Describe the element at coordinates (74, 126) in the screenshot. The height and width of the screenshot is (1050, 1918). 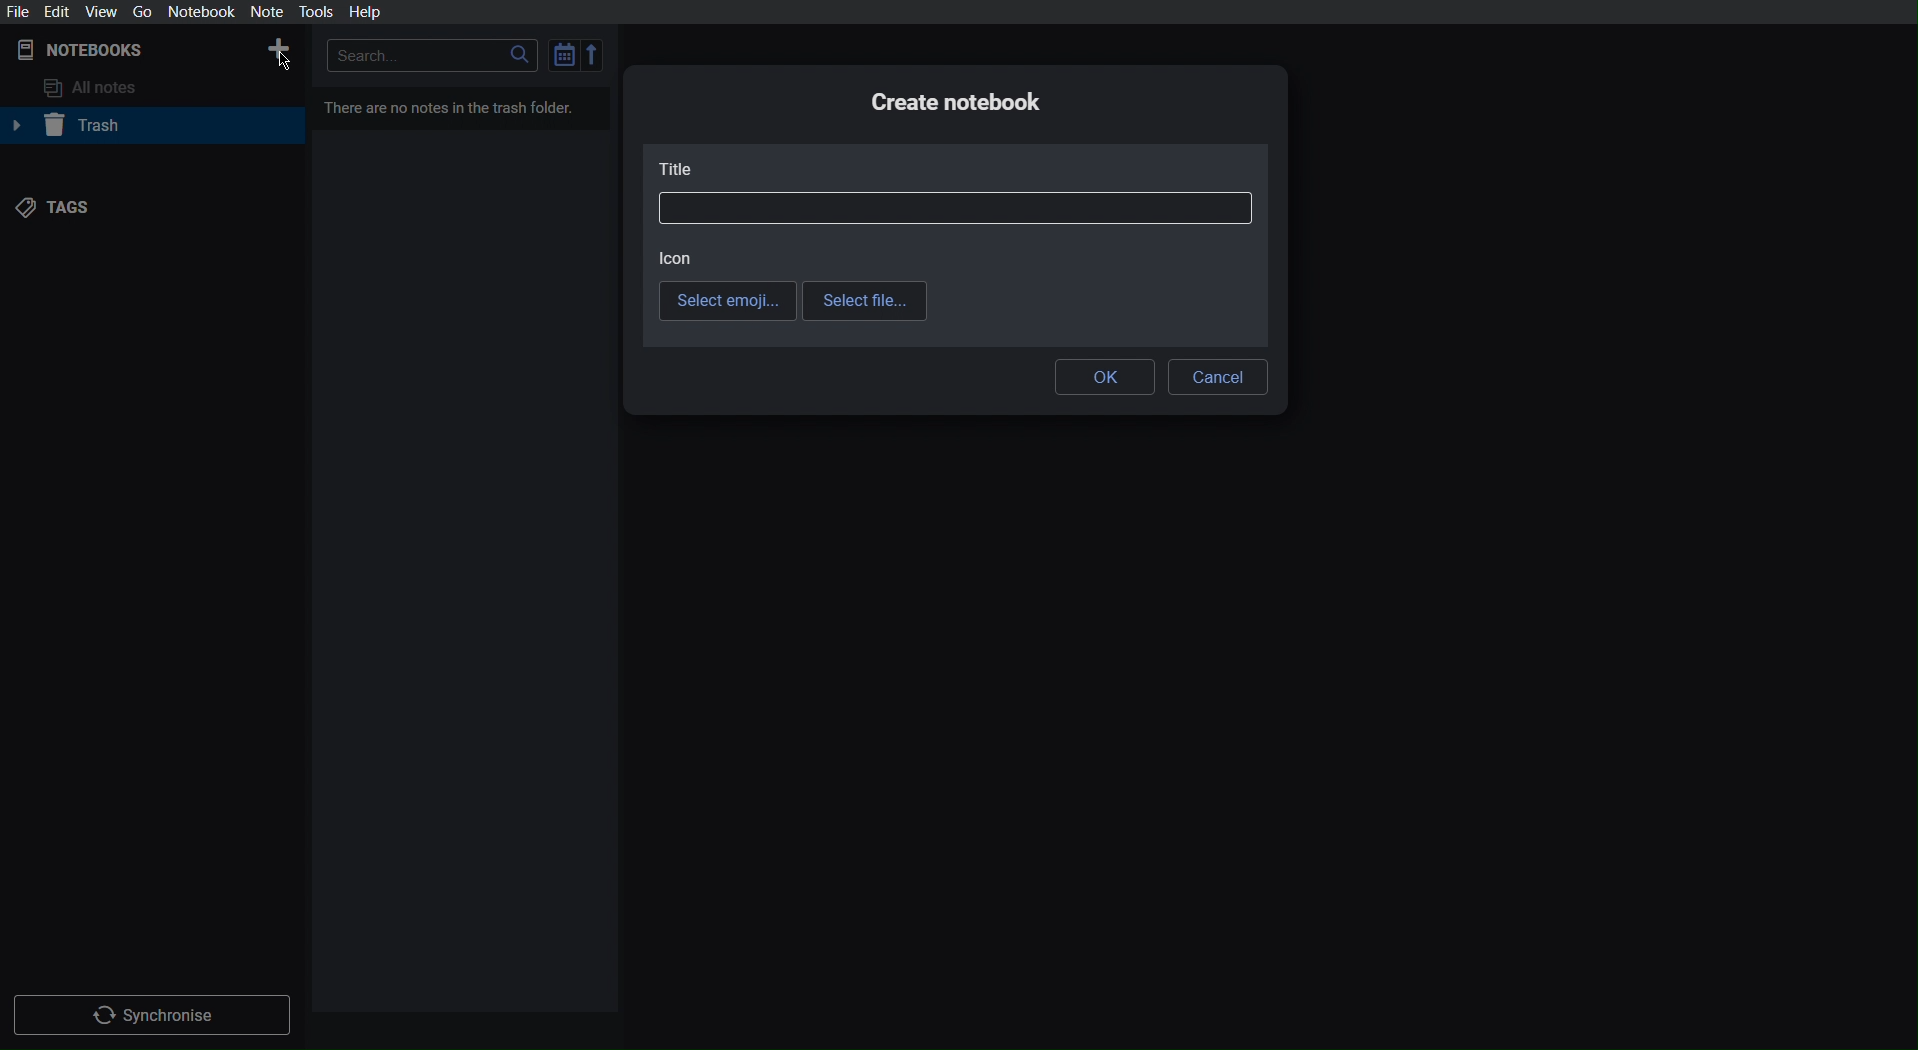
I see `Trash` at that location.